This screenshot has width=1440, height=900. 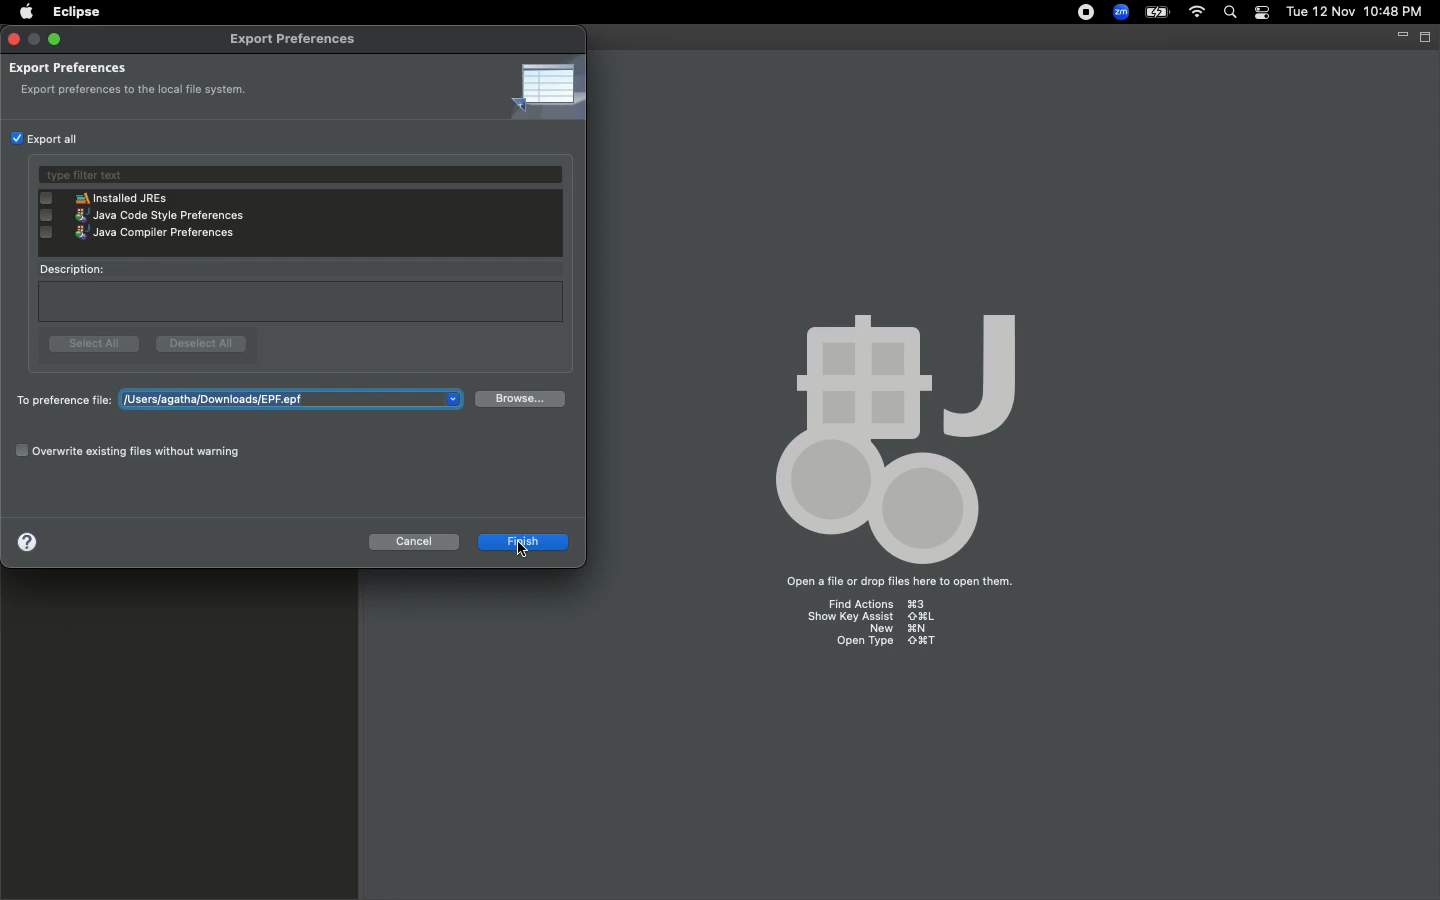 I want to click on Export all, so click(x=50, y=140).